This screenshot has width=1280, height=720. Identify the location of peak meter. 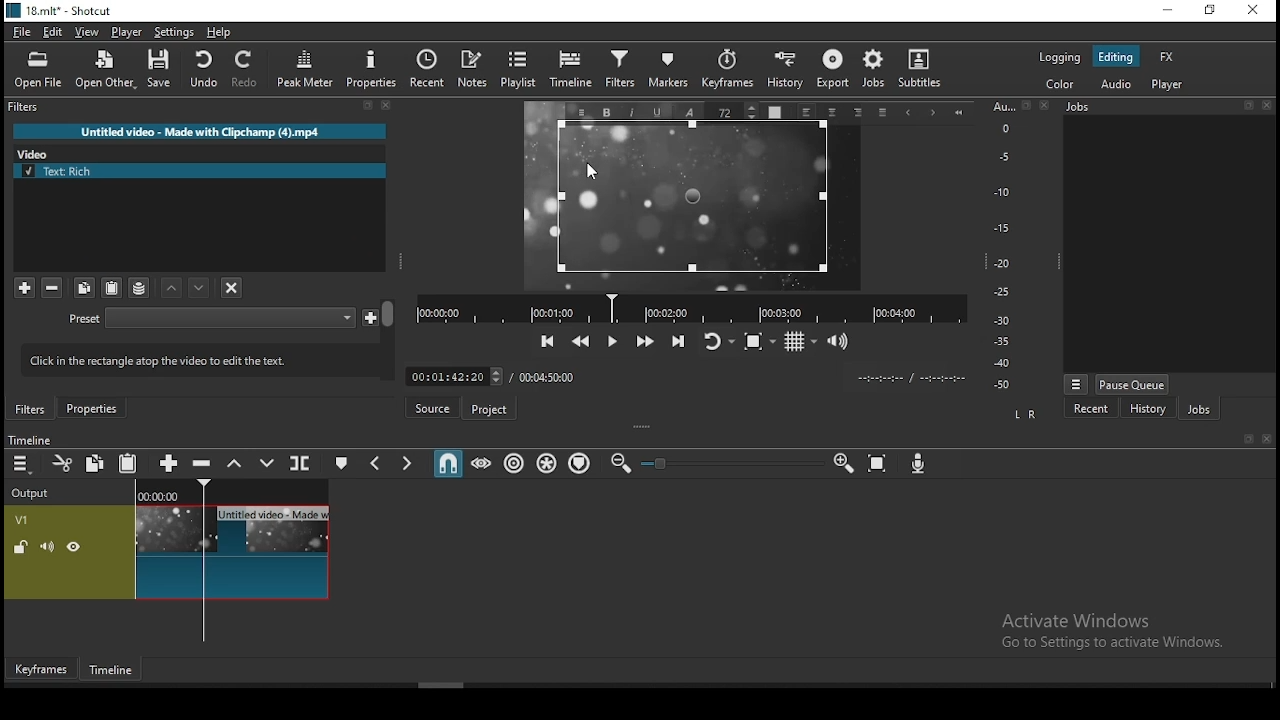
(305, 68).